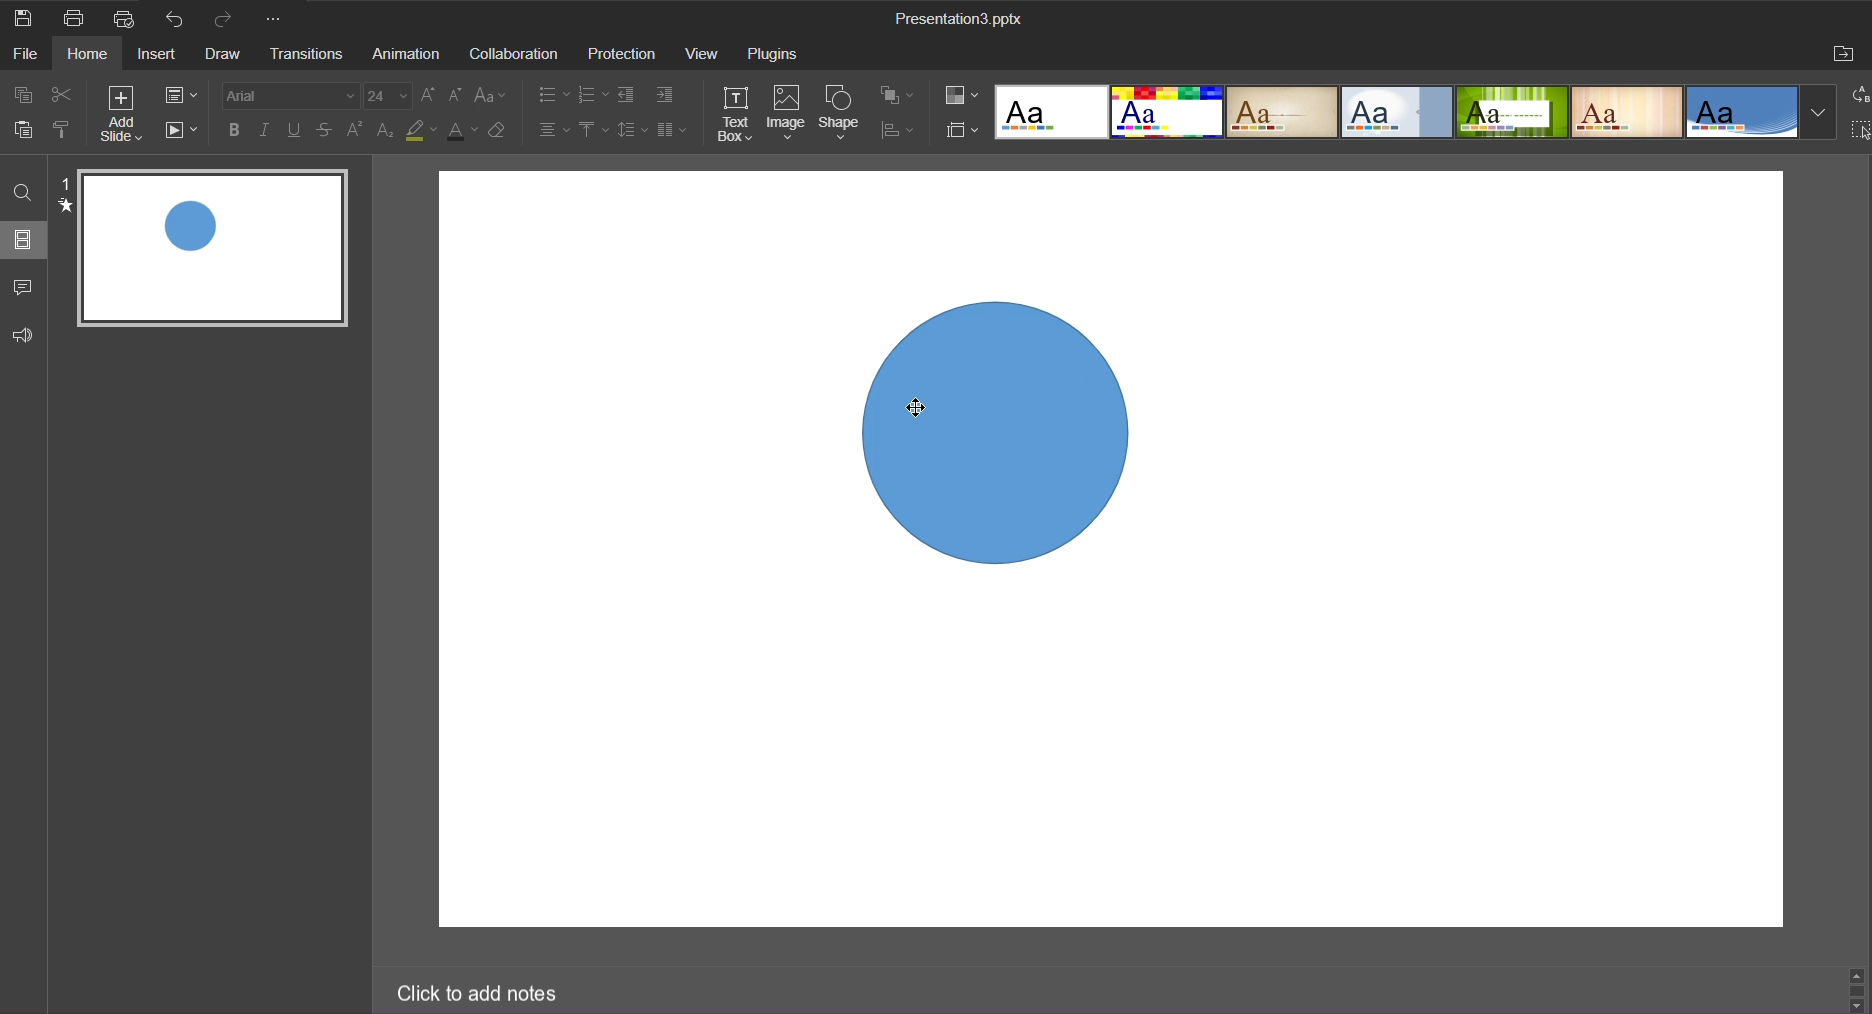  What do you see at coordinates (550, 132) in the screenshot?
I see `Alignment` at bounding box center [550, 132].